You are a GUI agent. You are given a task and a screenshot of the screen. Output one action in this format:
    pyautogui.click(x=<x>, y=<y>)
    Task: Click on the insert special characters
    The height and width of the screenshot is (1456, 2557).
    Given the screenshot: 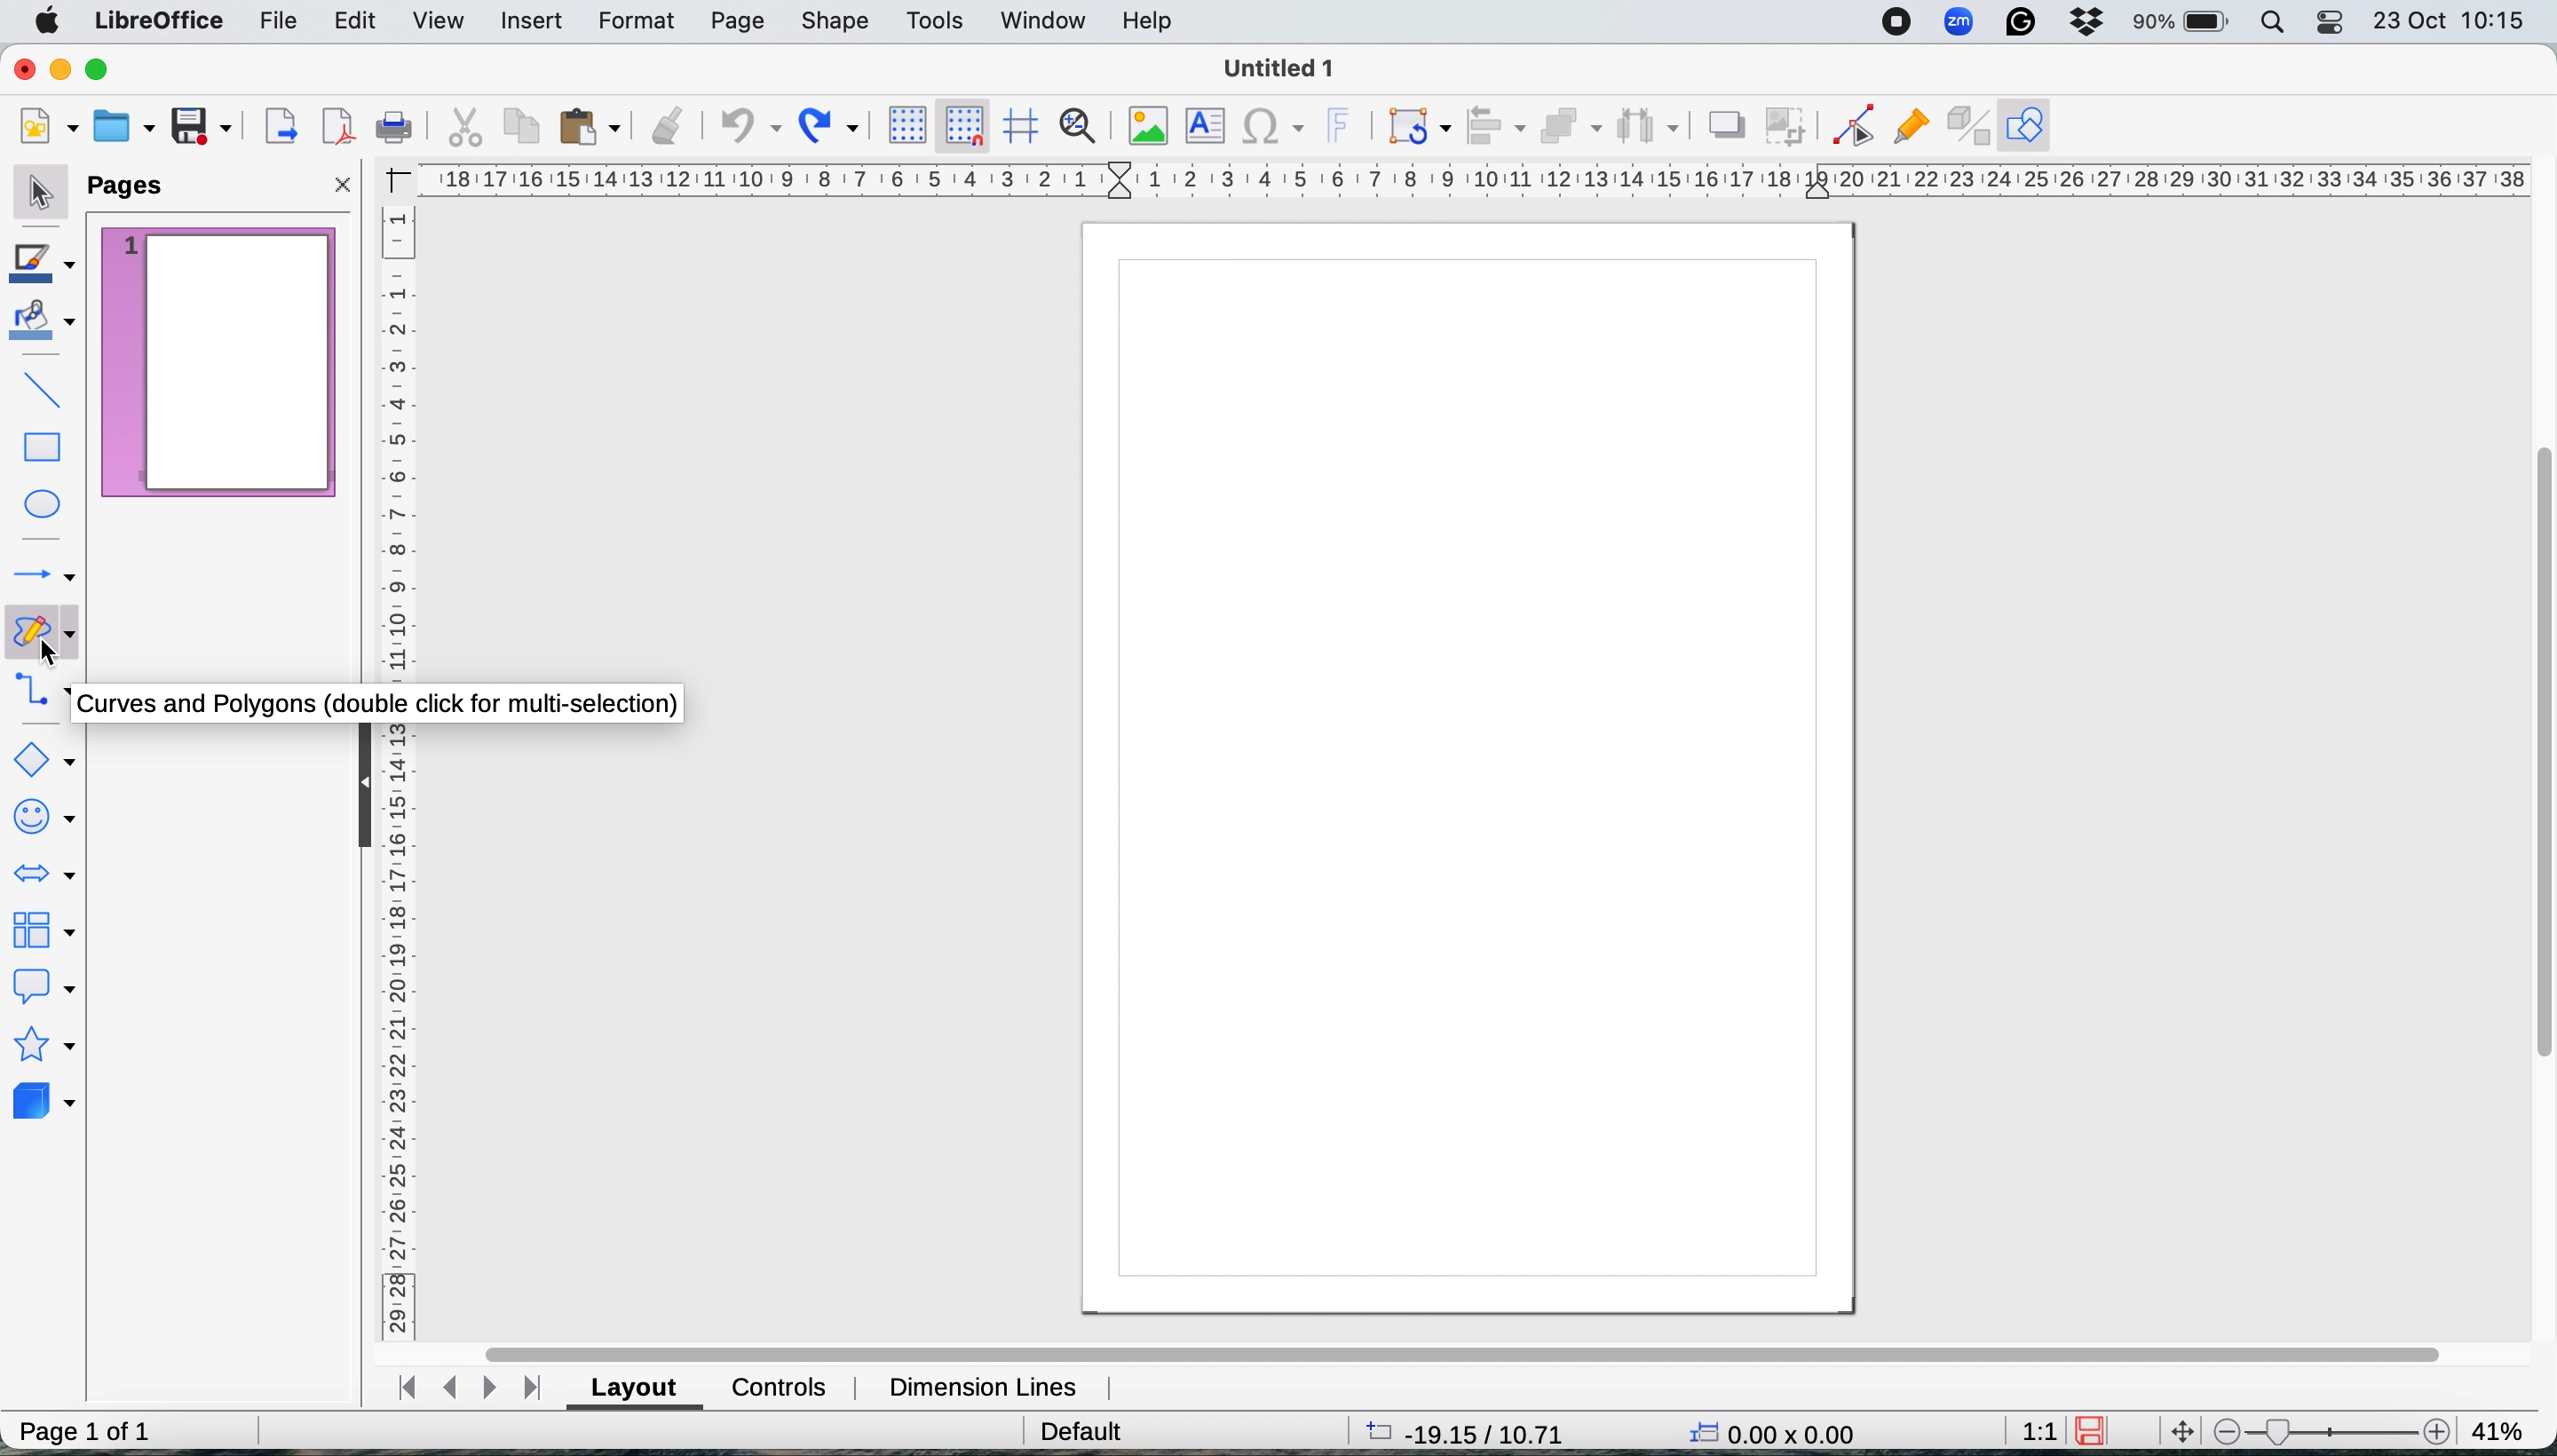 What is the action you would take?
    pyautogui.click(x=1277, y=129)
    